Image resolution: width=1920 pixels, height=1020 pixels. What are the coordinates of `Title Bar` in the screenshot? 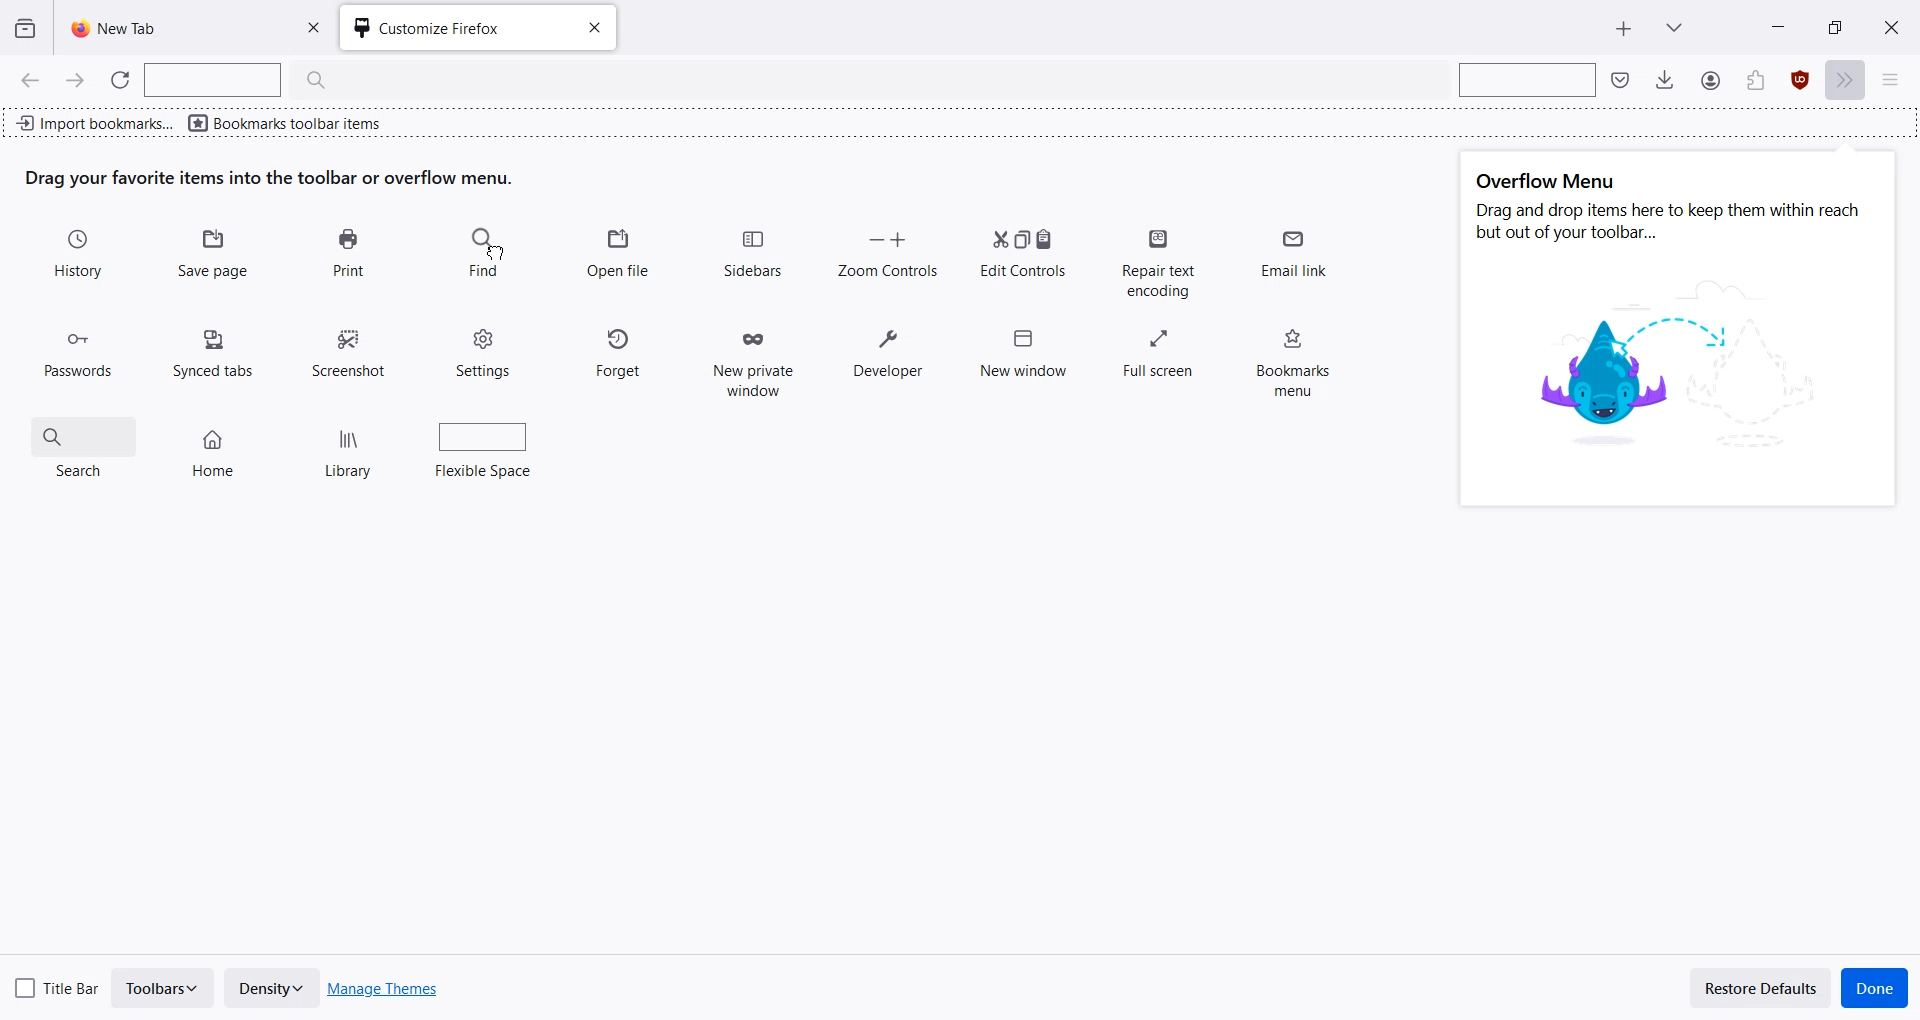 It's located at (58, 985).